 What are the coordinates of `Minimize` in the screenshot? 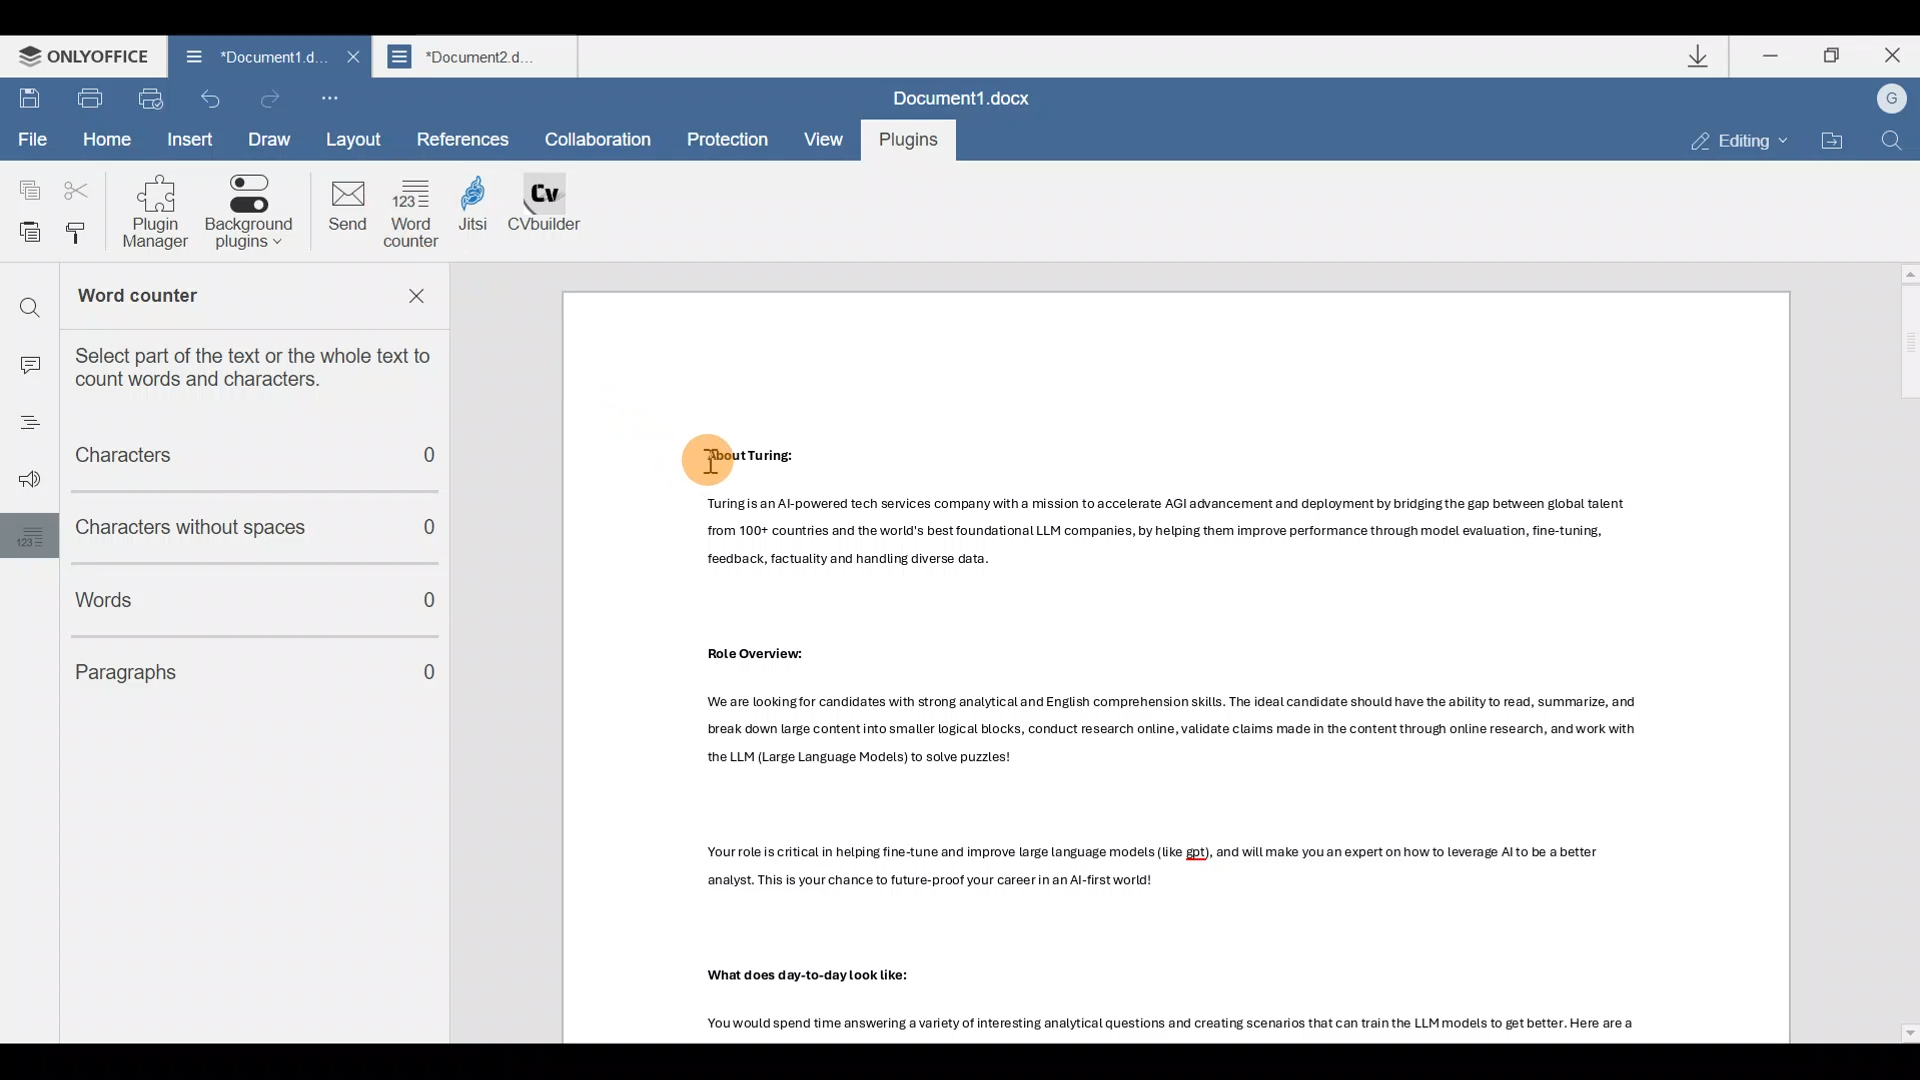 It's located at (1768, 60).